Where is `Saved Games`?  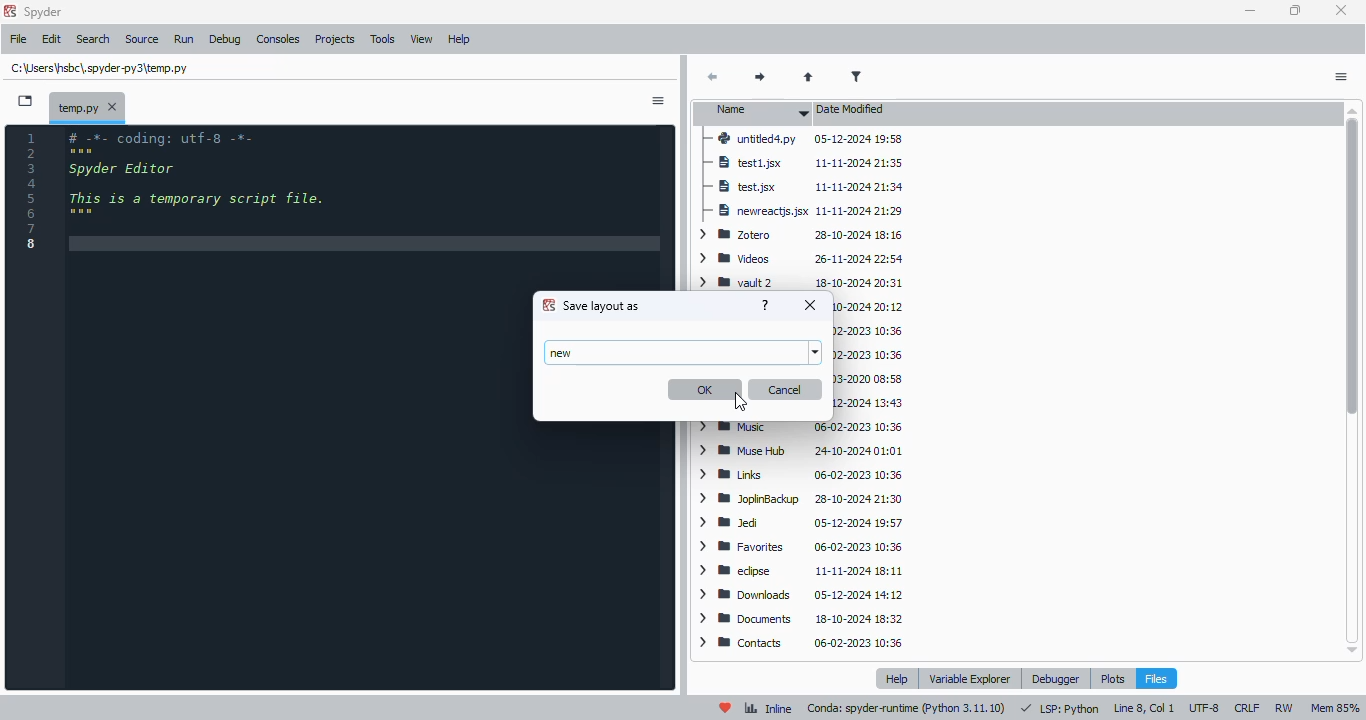
Saved Games is located at coordinates (868, 355).